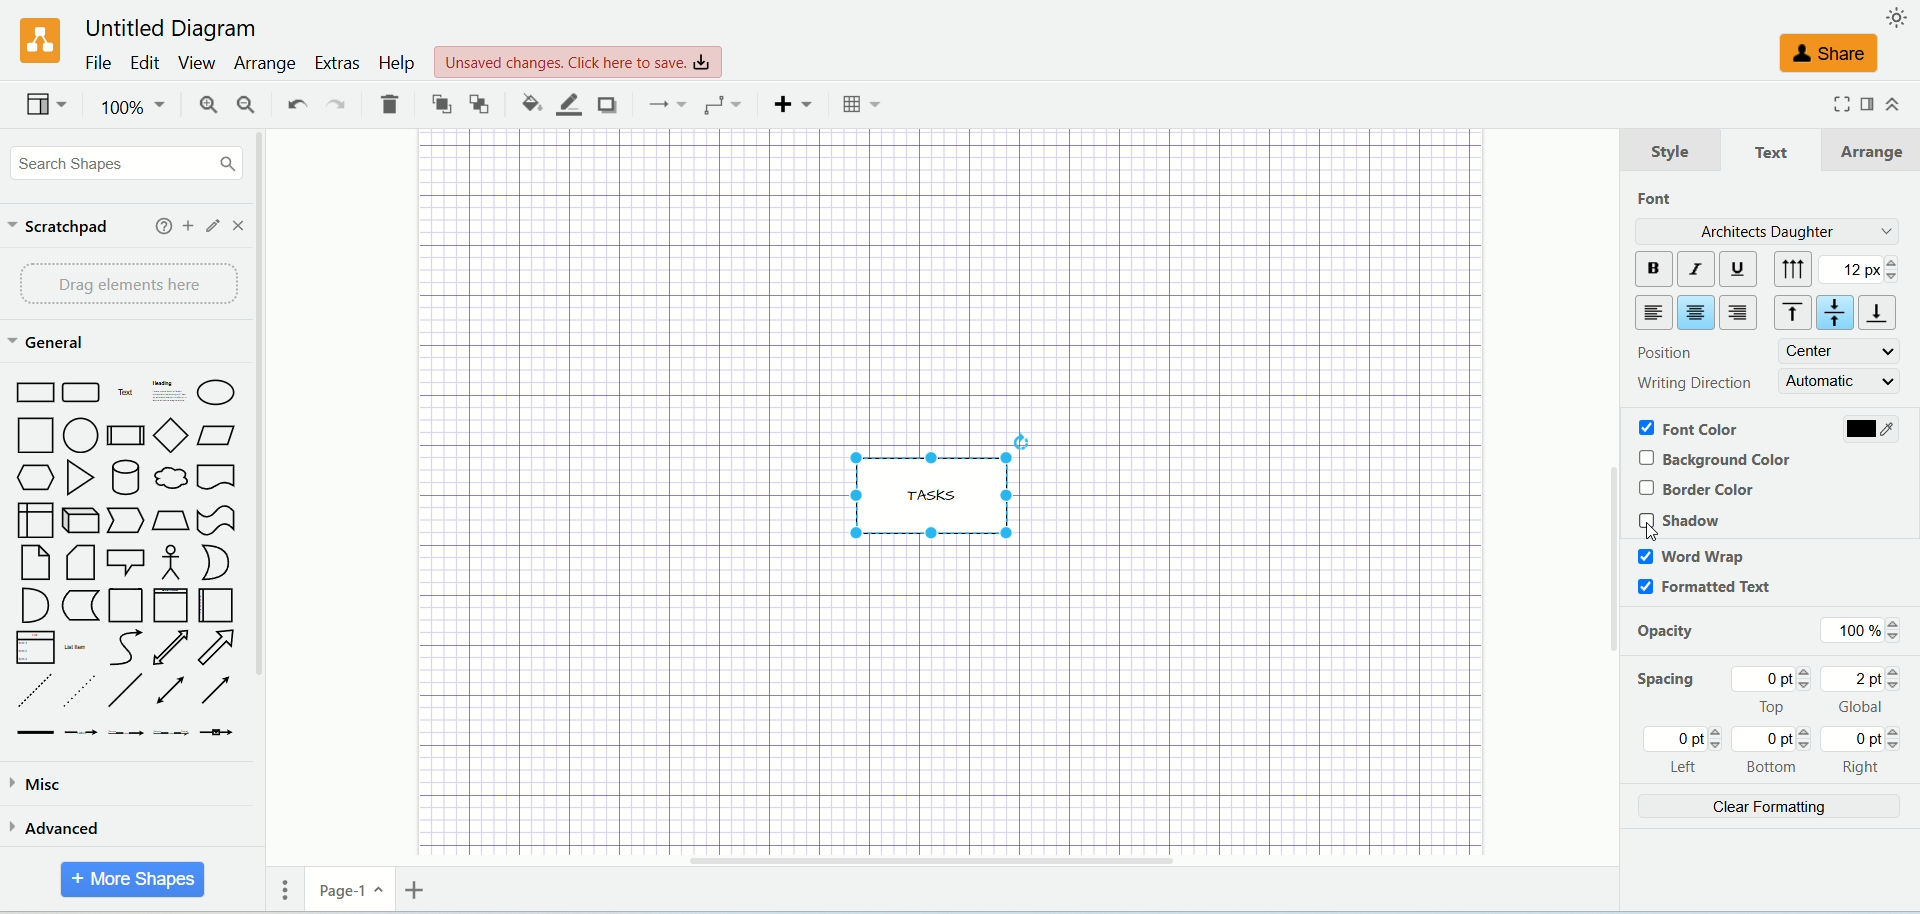  What do you see at coordinates (79, 478) in the screenshot?
I see `Triangle` at bounding box center [79, 478].